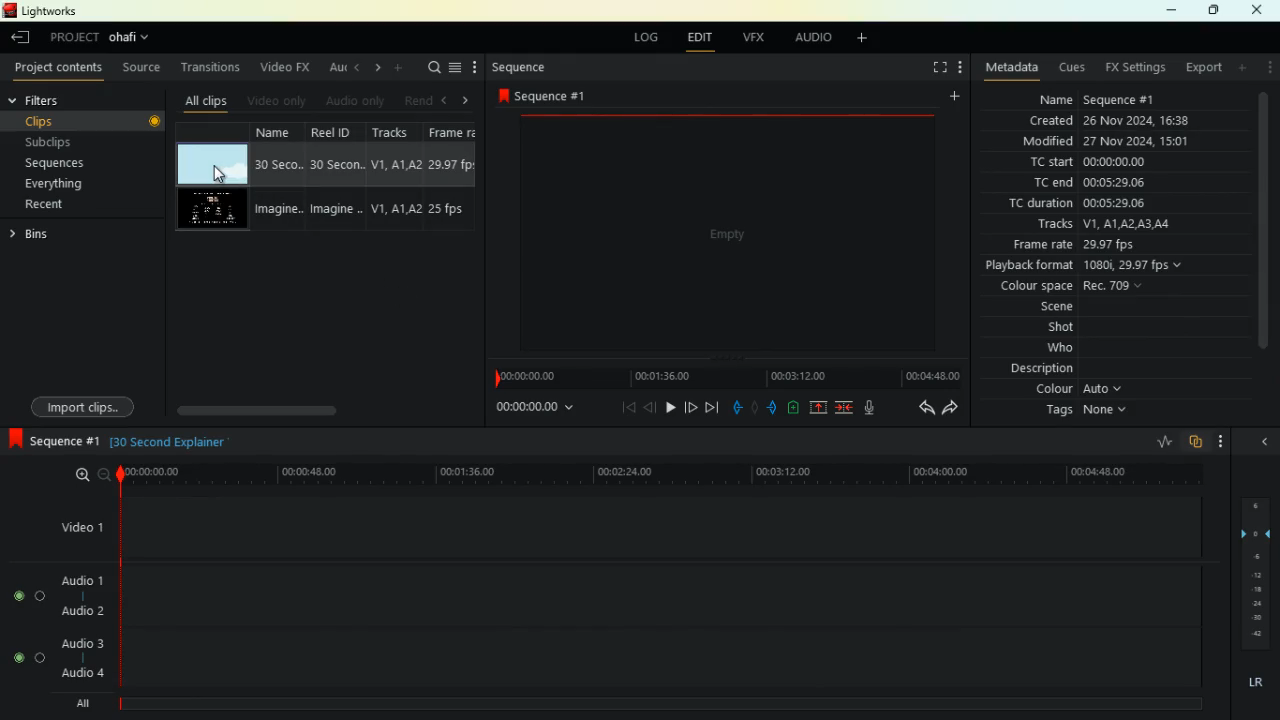 Image resolution: width=1280 pixels, height=720 pixels. Describe the element at coordinates (691, 406) in the screenshot. I see `forward` at that location.